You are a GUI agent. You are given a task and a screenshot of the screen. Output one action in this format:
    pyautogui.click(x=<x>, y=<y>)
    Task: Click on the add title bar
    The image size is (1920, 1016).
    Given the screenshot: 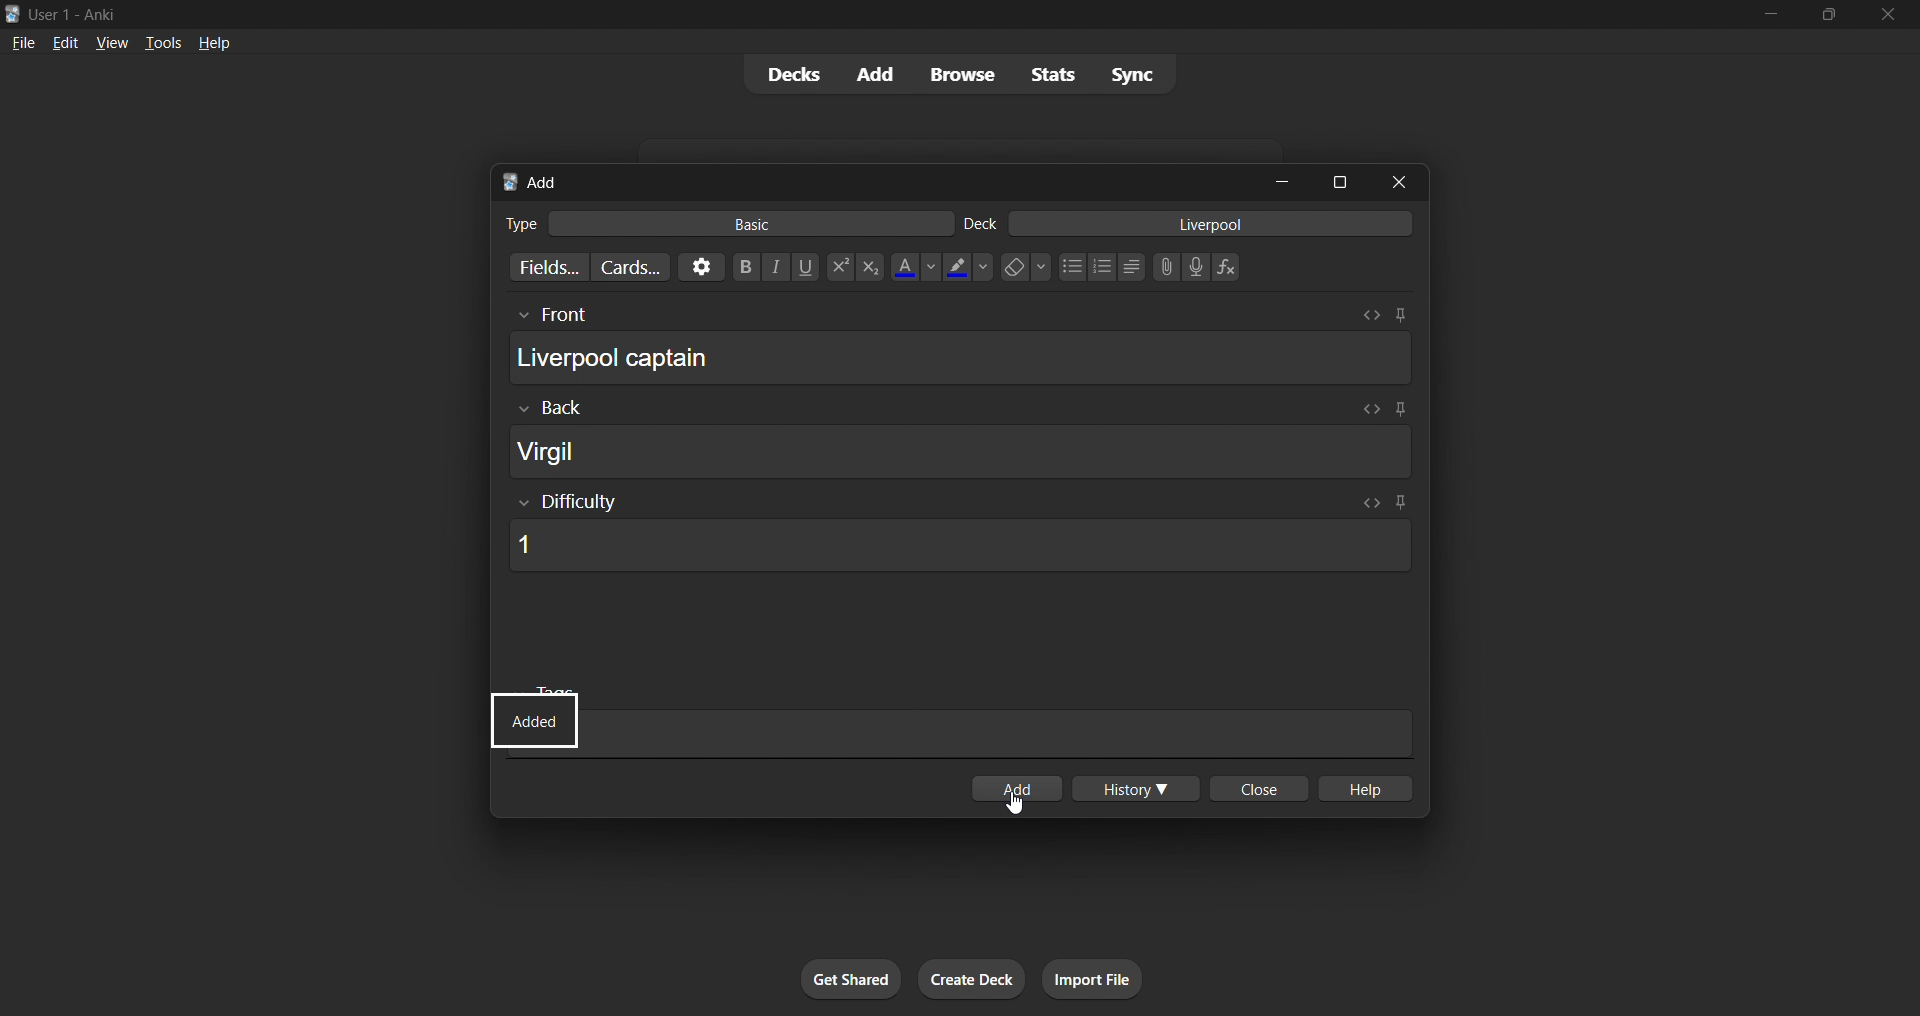 What is the action you would take?
    pyautogui.click(x=543, y=182)
    